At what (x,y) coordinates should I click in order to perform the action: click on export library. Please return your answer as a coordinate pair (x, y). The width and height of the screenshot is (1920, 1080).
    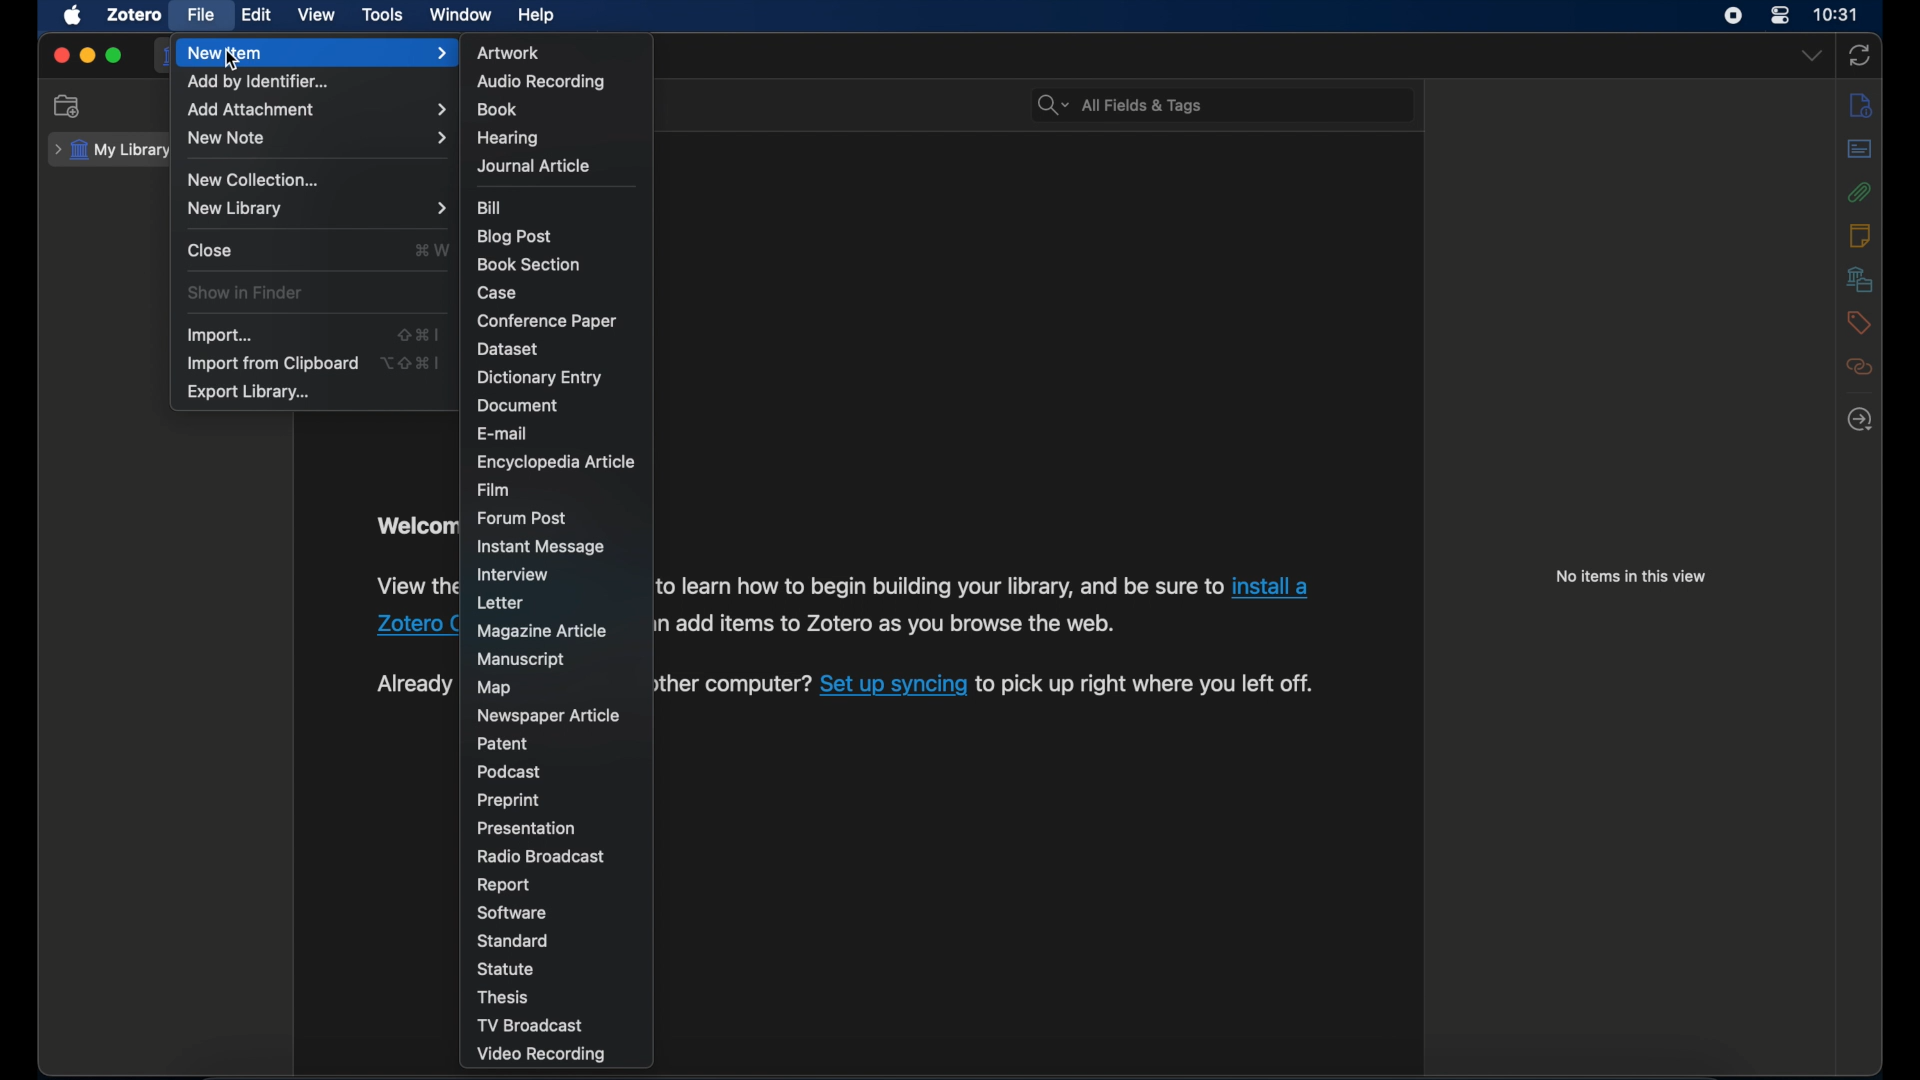
    Looking at the image, I should click on (251, 392).